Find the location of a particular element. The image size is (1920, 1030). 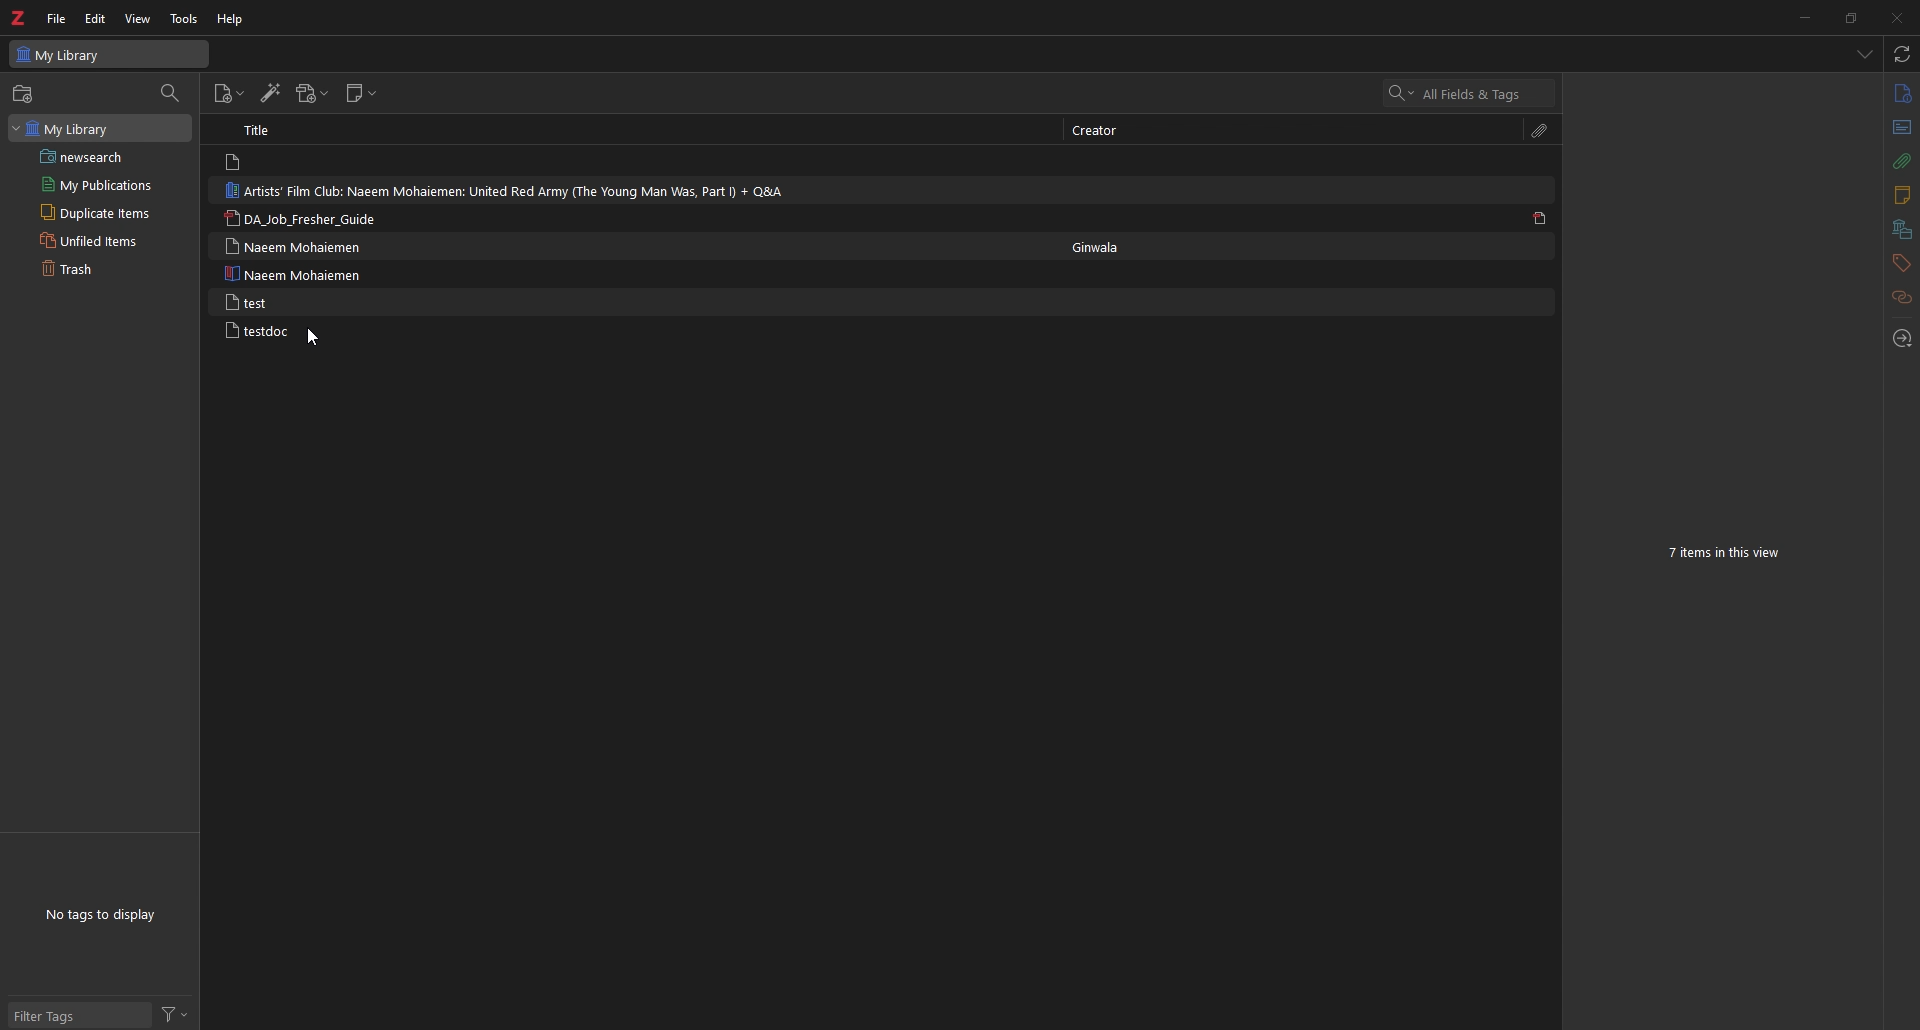

logo is located at coordinates (19, 17).